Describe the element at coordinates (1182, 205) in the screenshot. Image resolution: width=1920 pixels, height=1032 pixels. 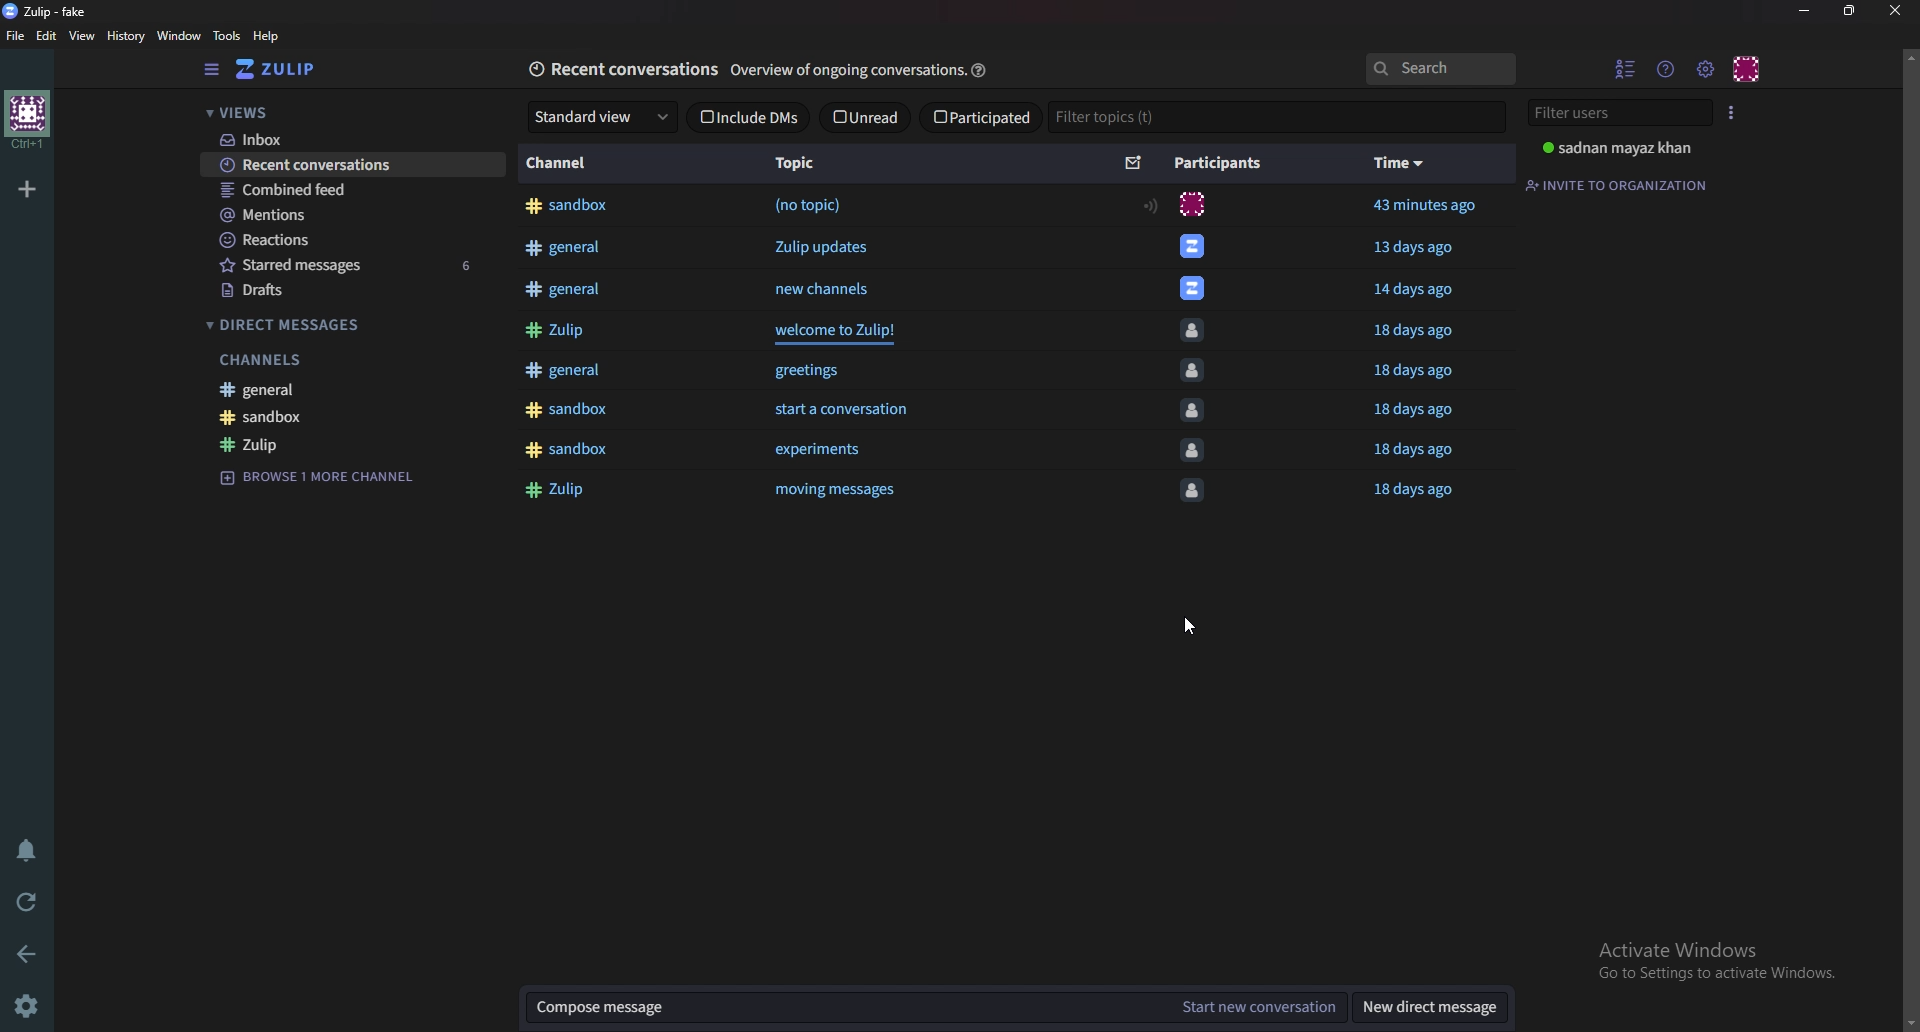
I see `icon` at that location.